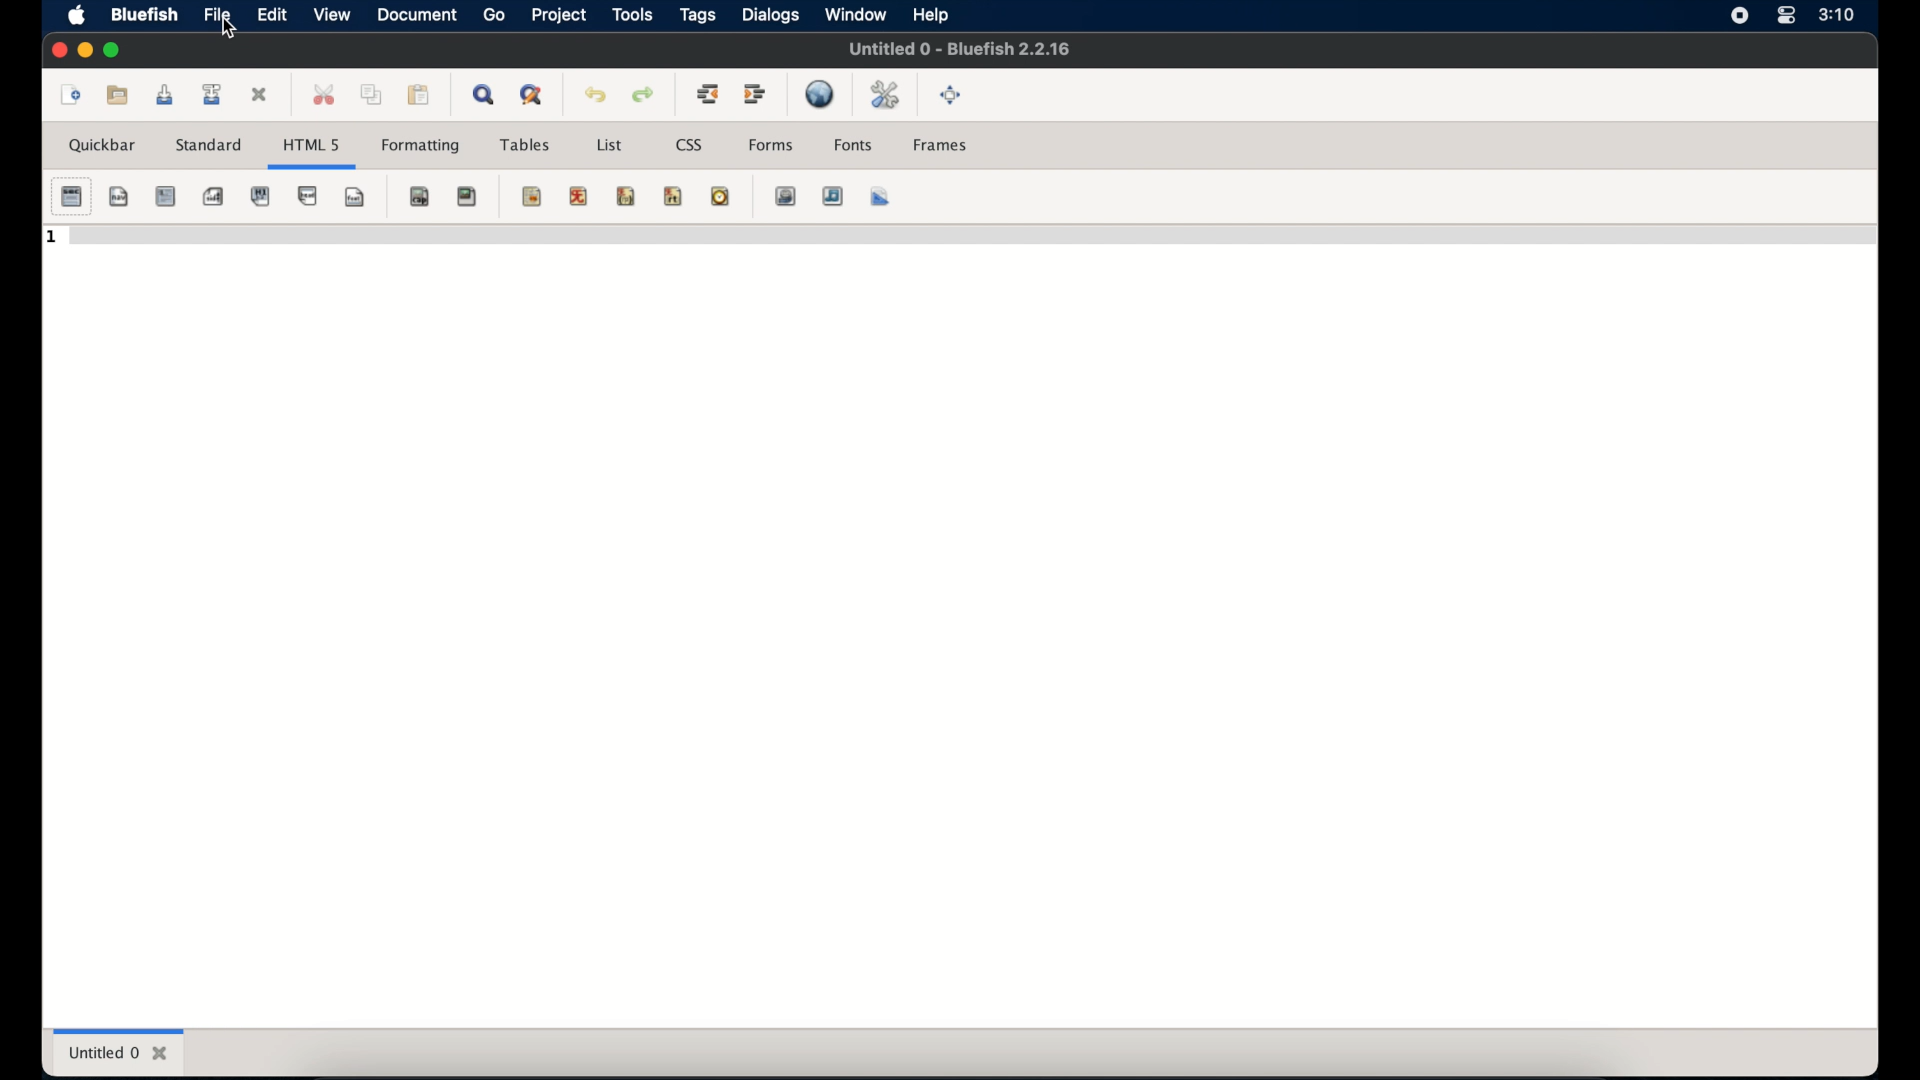 The image size is (1920, 1080). I want to click on time, so click(1836, 15).